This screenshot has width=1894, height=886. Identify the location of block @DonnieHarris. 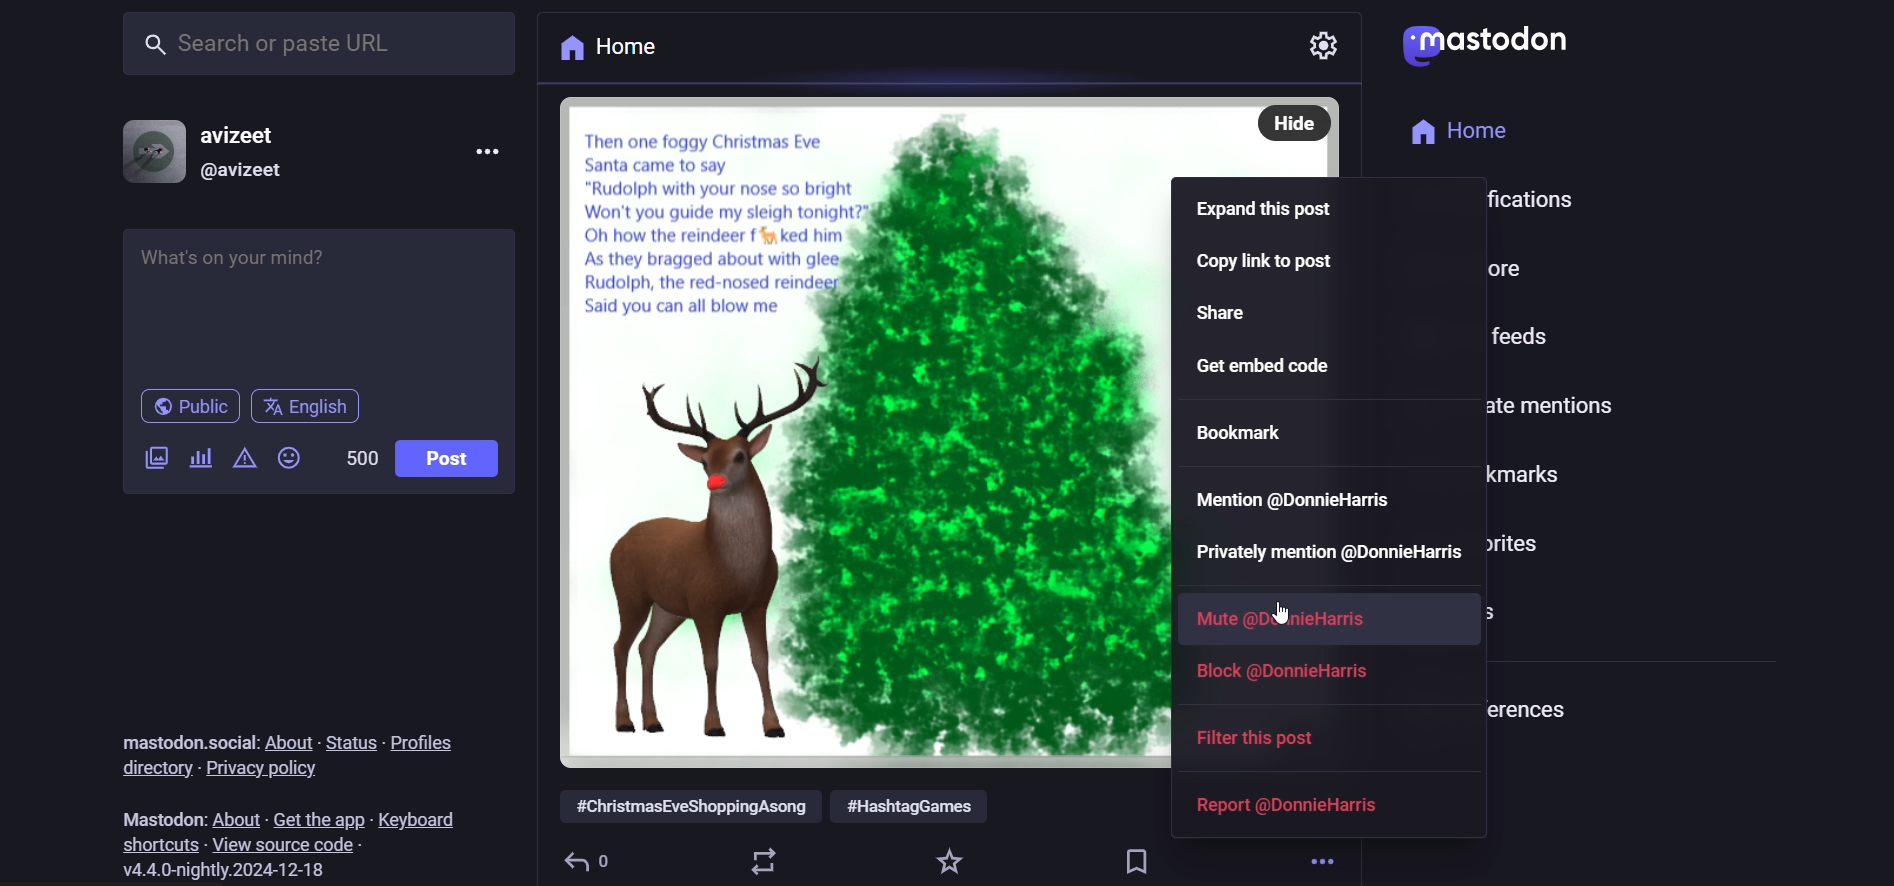
(1288, 670).